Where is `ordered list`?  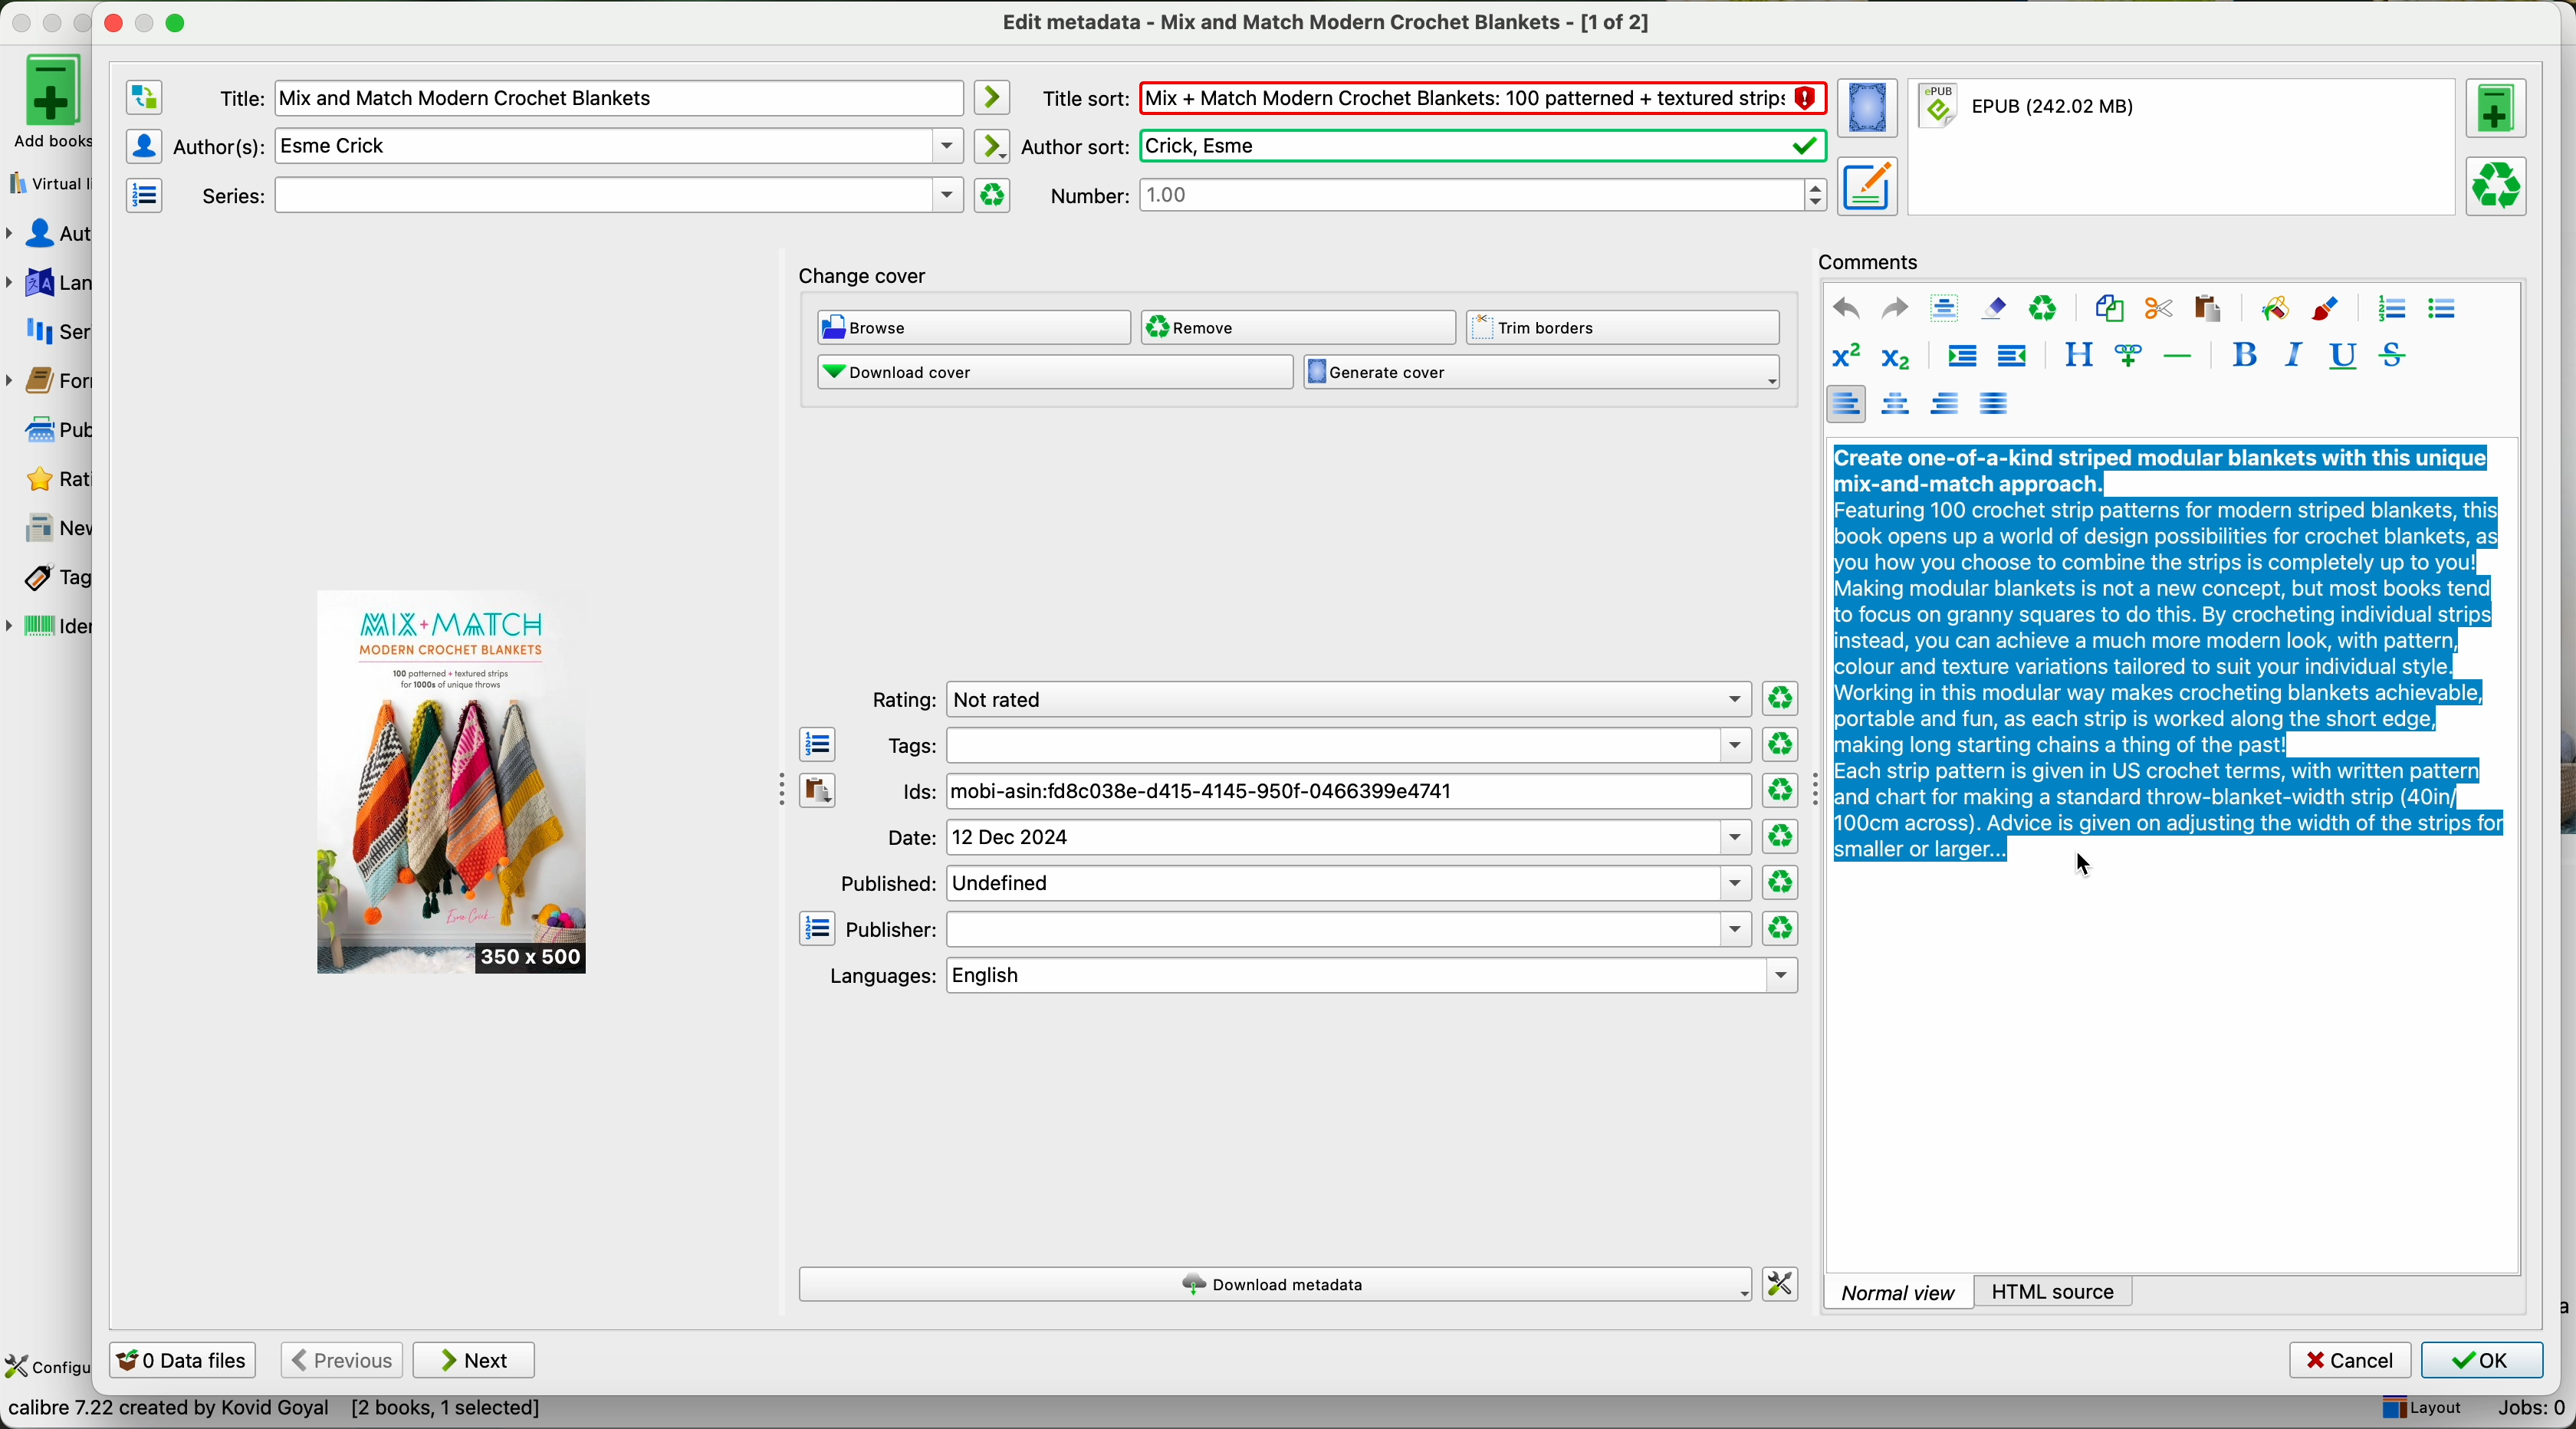 ordered list is located at coordinates (2389, 309).